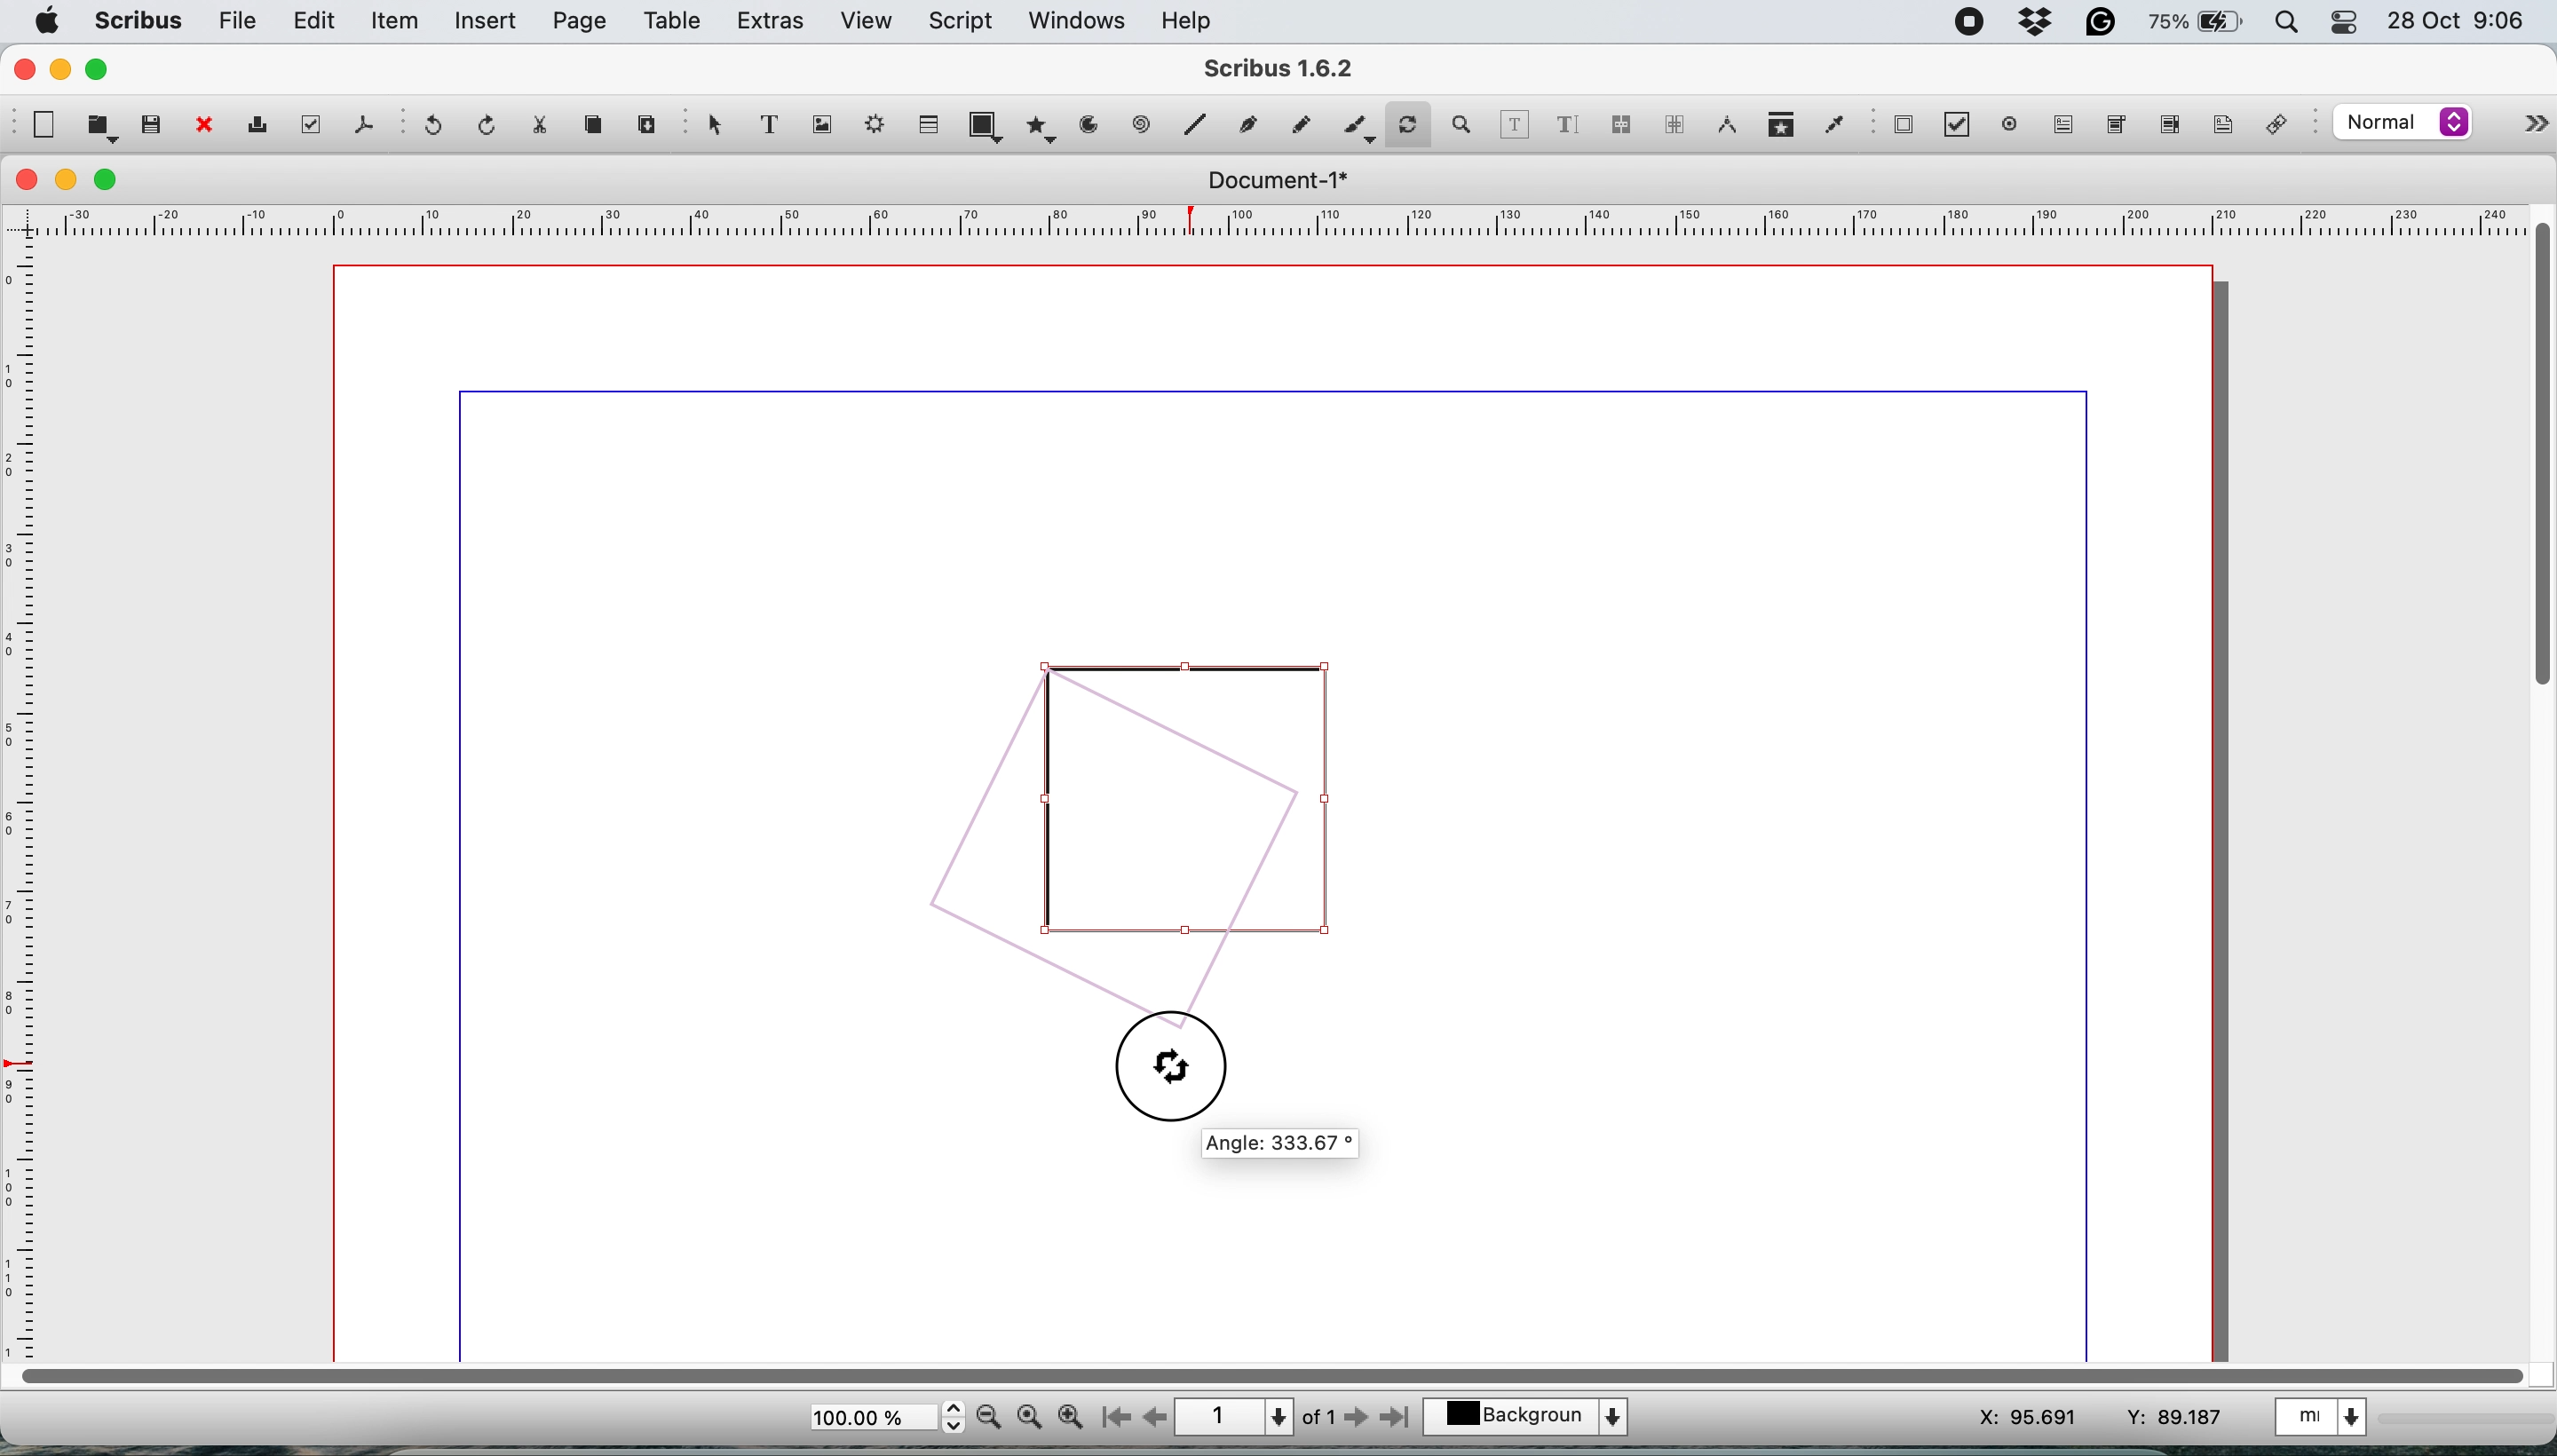 The width and height of the screenshot is (2557, 1456). Describe the element at coordinates (989, 1419) in the screenshot. I see `zoom out` at that location.